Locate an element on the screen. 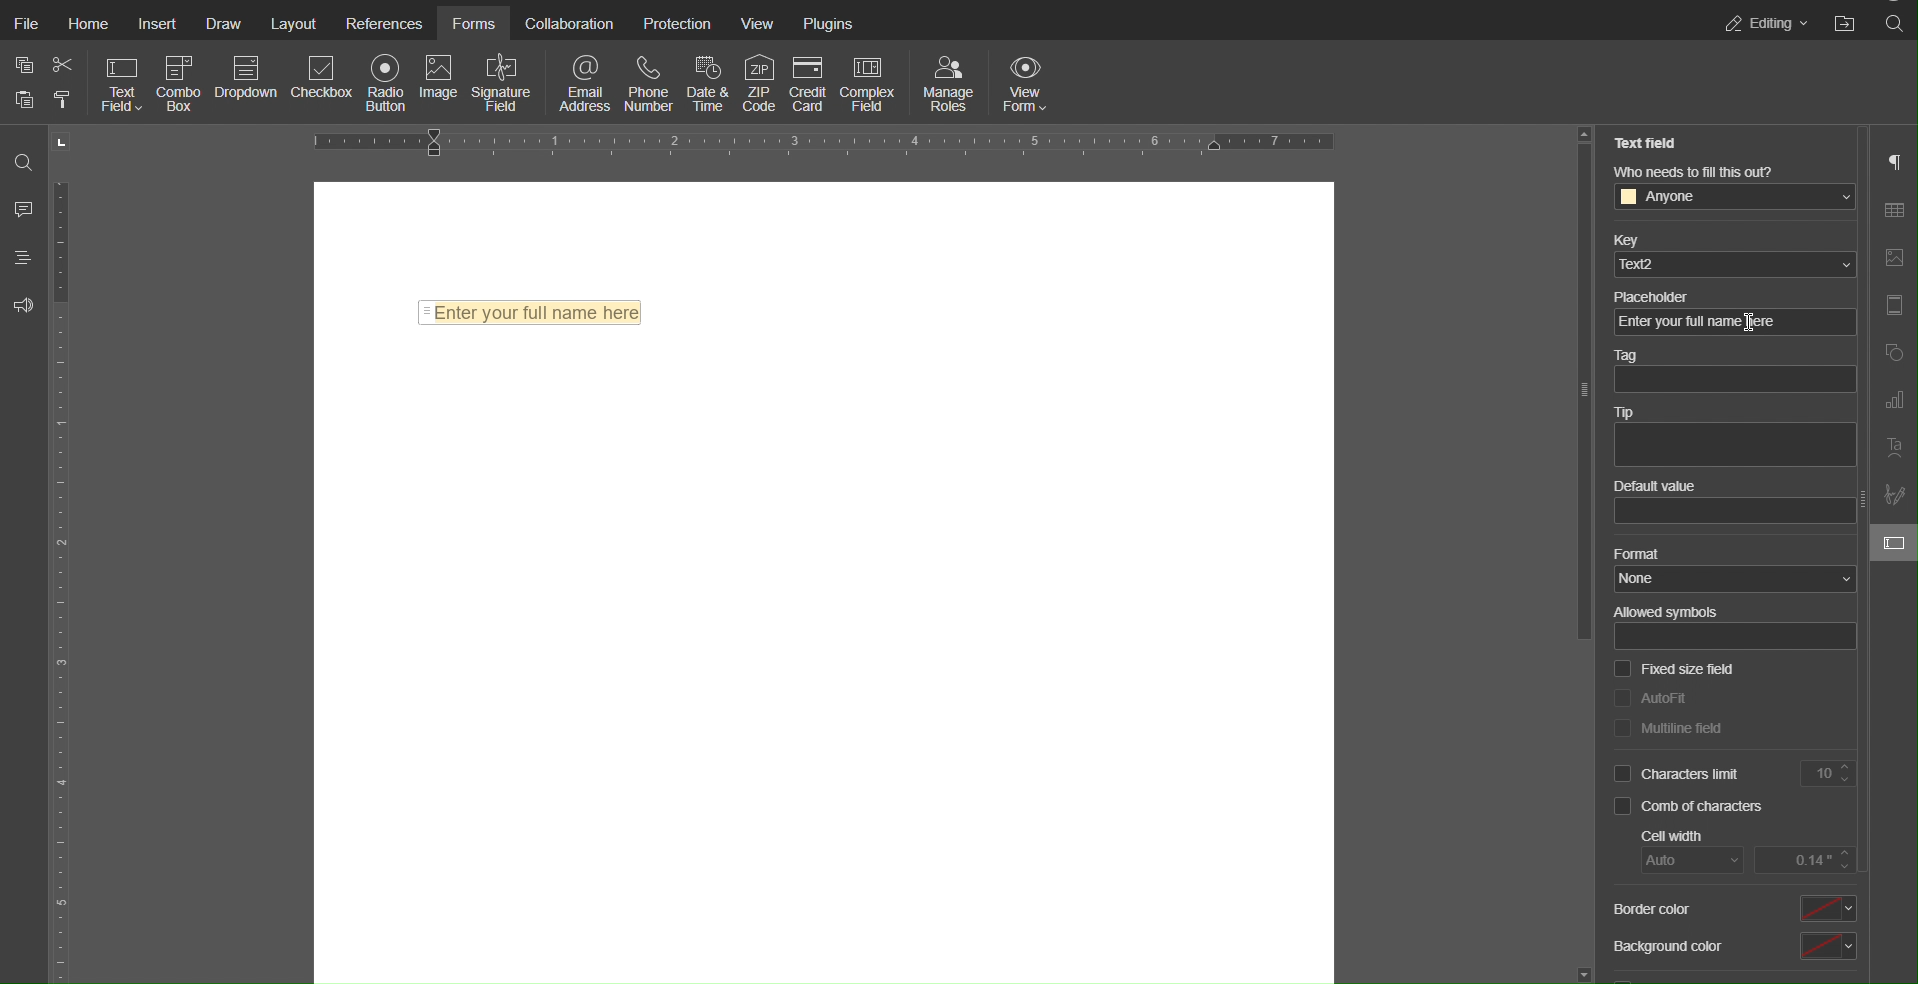 Image resolution: width=1918 pixels, height=984 pixels. Insert  is located at coordinates (157, 25).